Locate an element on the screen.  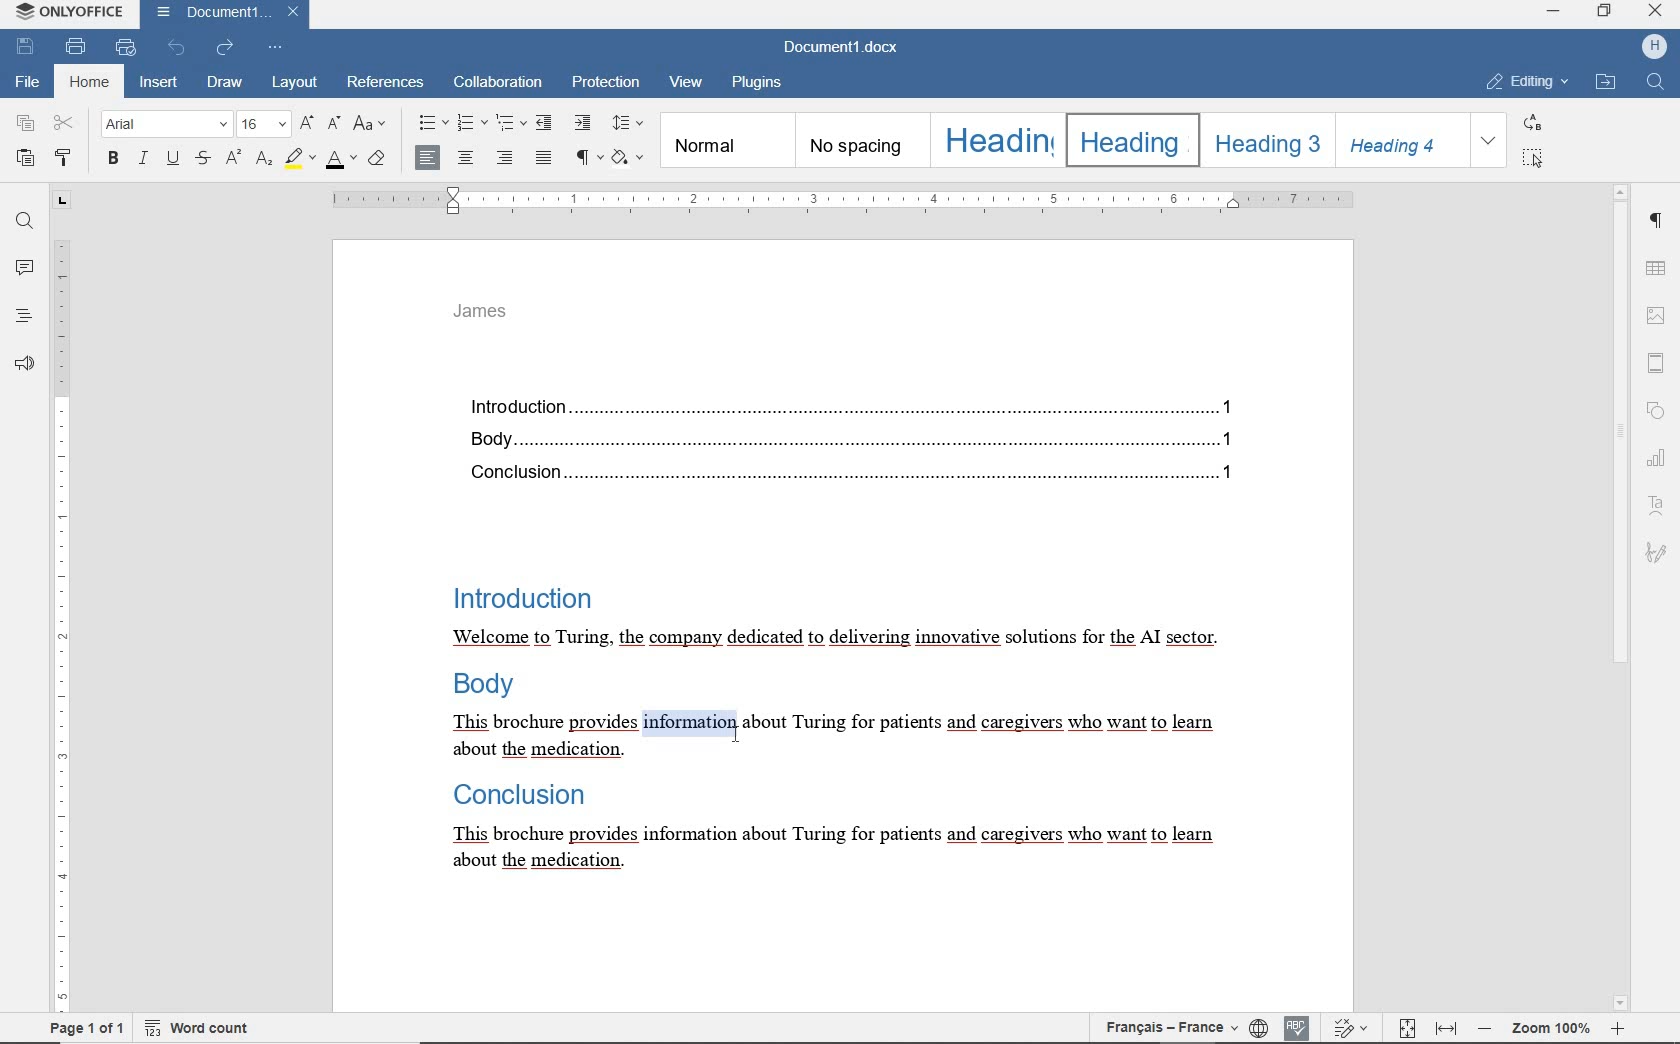
PARAGRAPH SETTINGS is located at coordinates (1658, 219).